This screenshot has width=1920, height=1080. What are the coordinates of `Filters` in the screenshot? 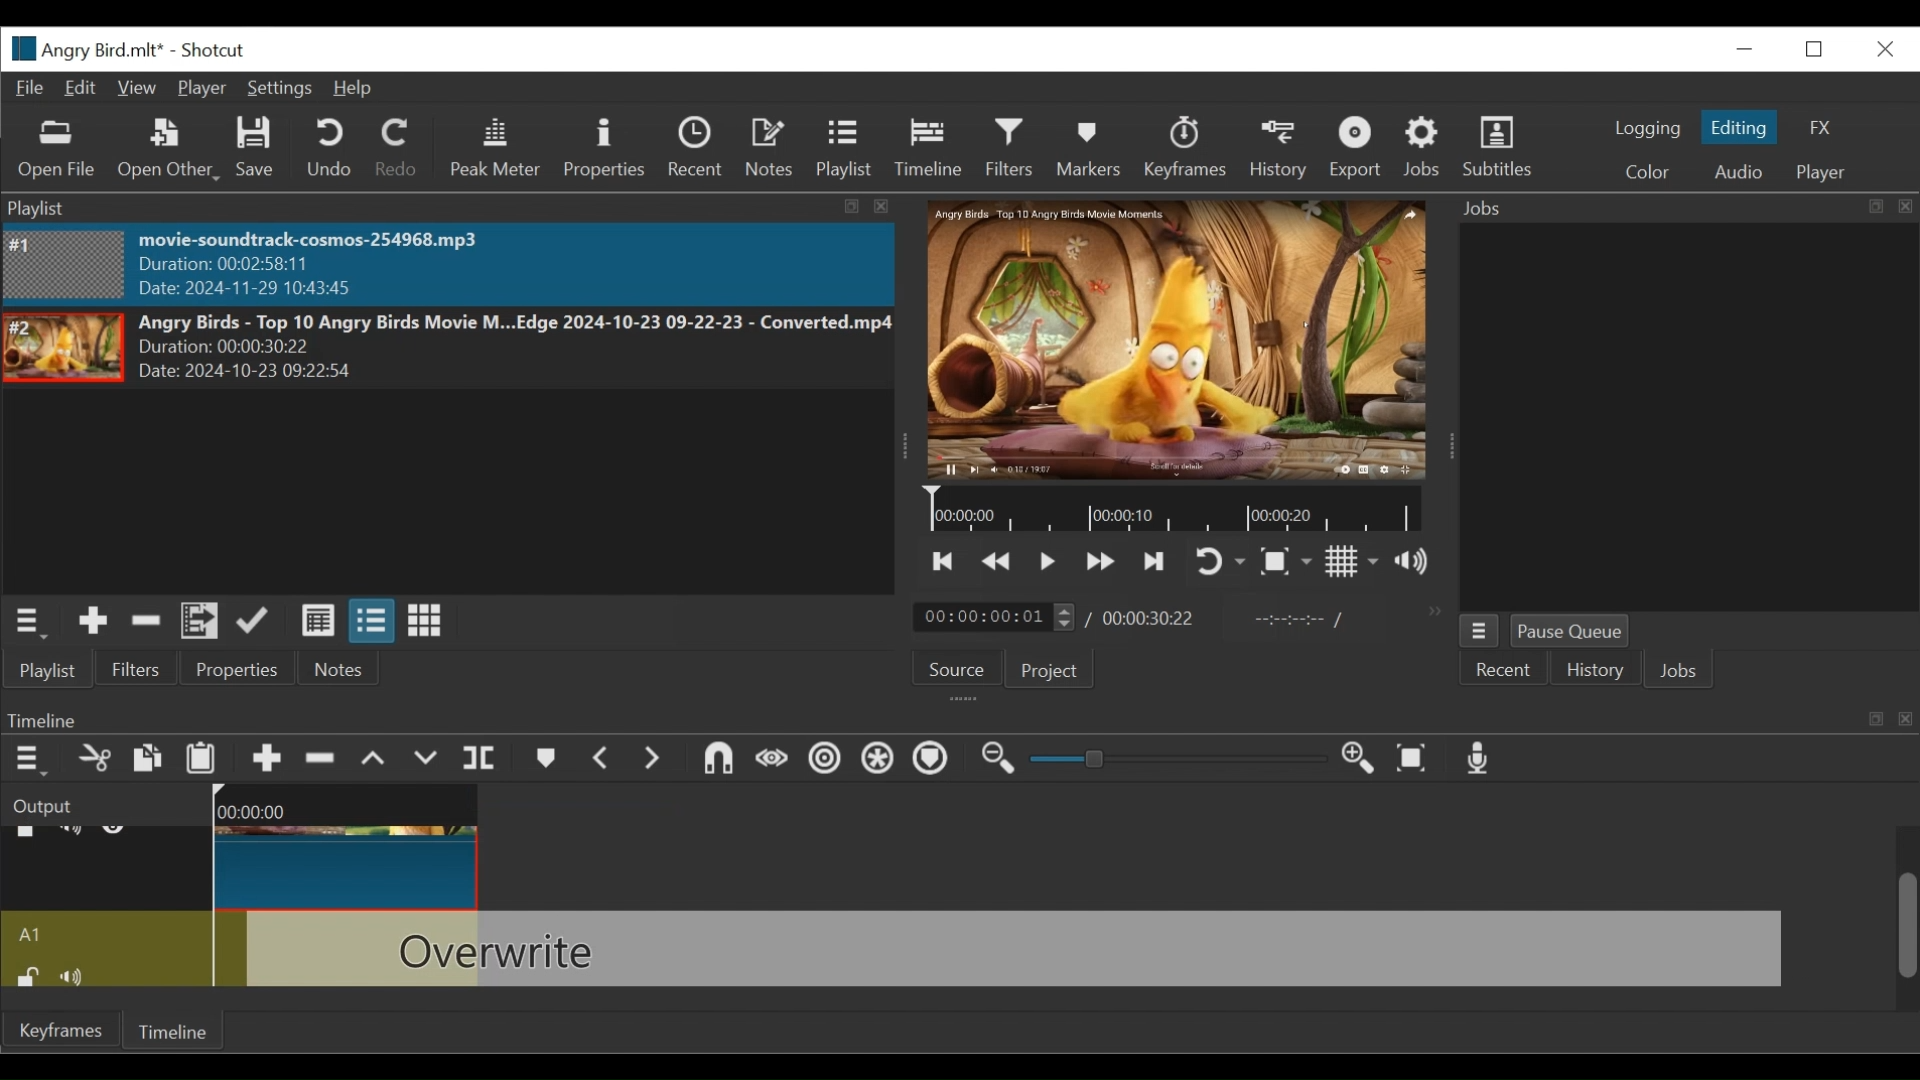 It's located at (1012, 150).